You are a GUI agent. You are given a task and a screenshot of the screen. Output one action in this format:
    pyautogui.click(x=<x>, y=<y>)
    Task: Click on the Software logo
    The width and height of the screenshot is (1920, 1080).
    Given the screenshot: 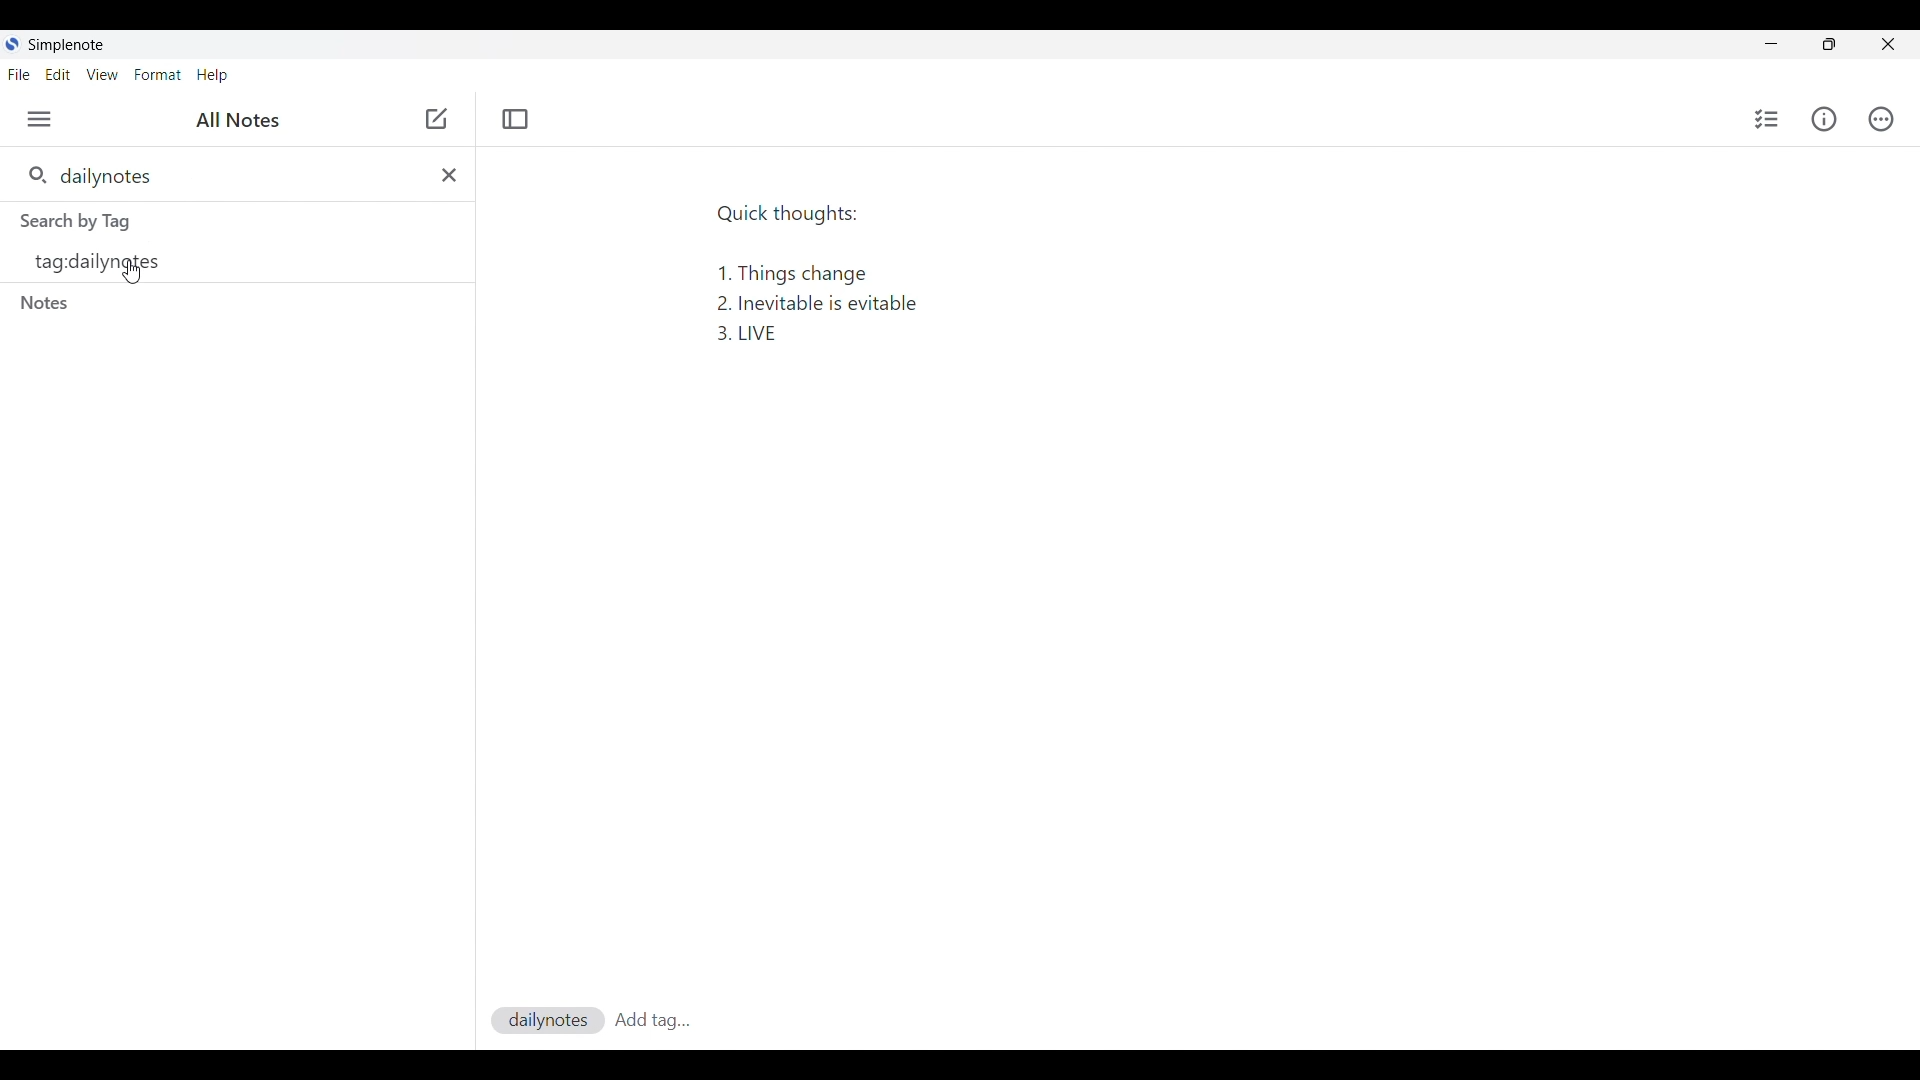 What is the action you would take?
    pyautogui.click(x=13, y=44)
    